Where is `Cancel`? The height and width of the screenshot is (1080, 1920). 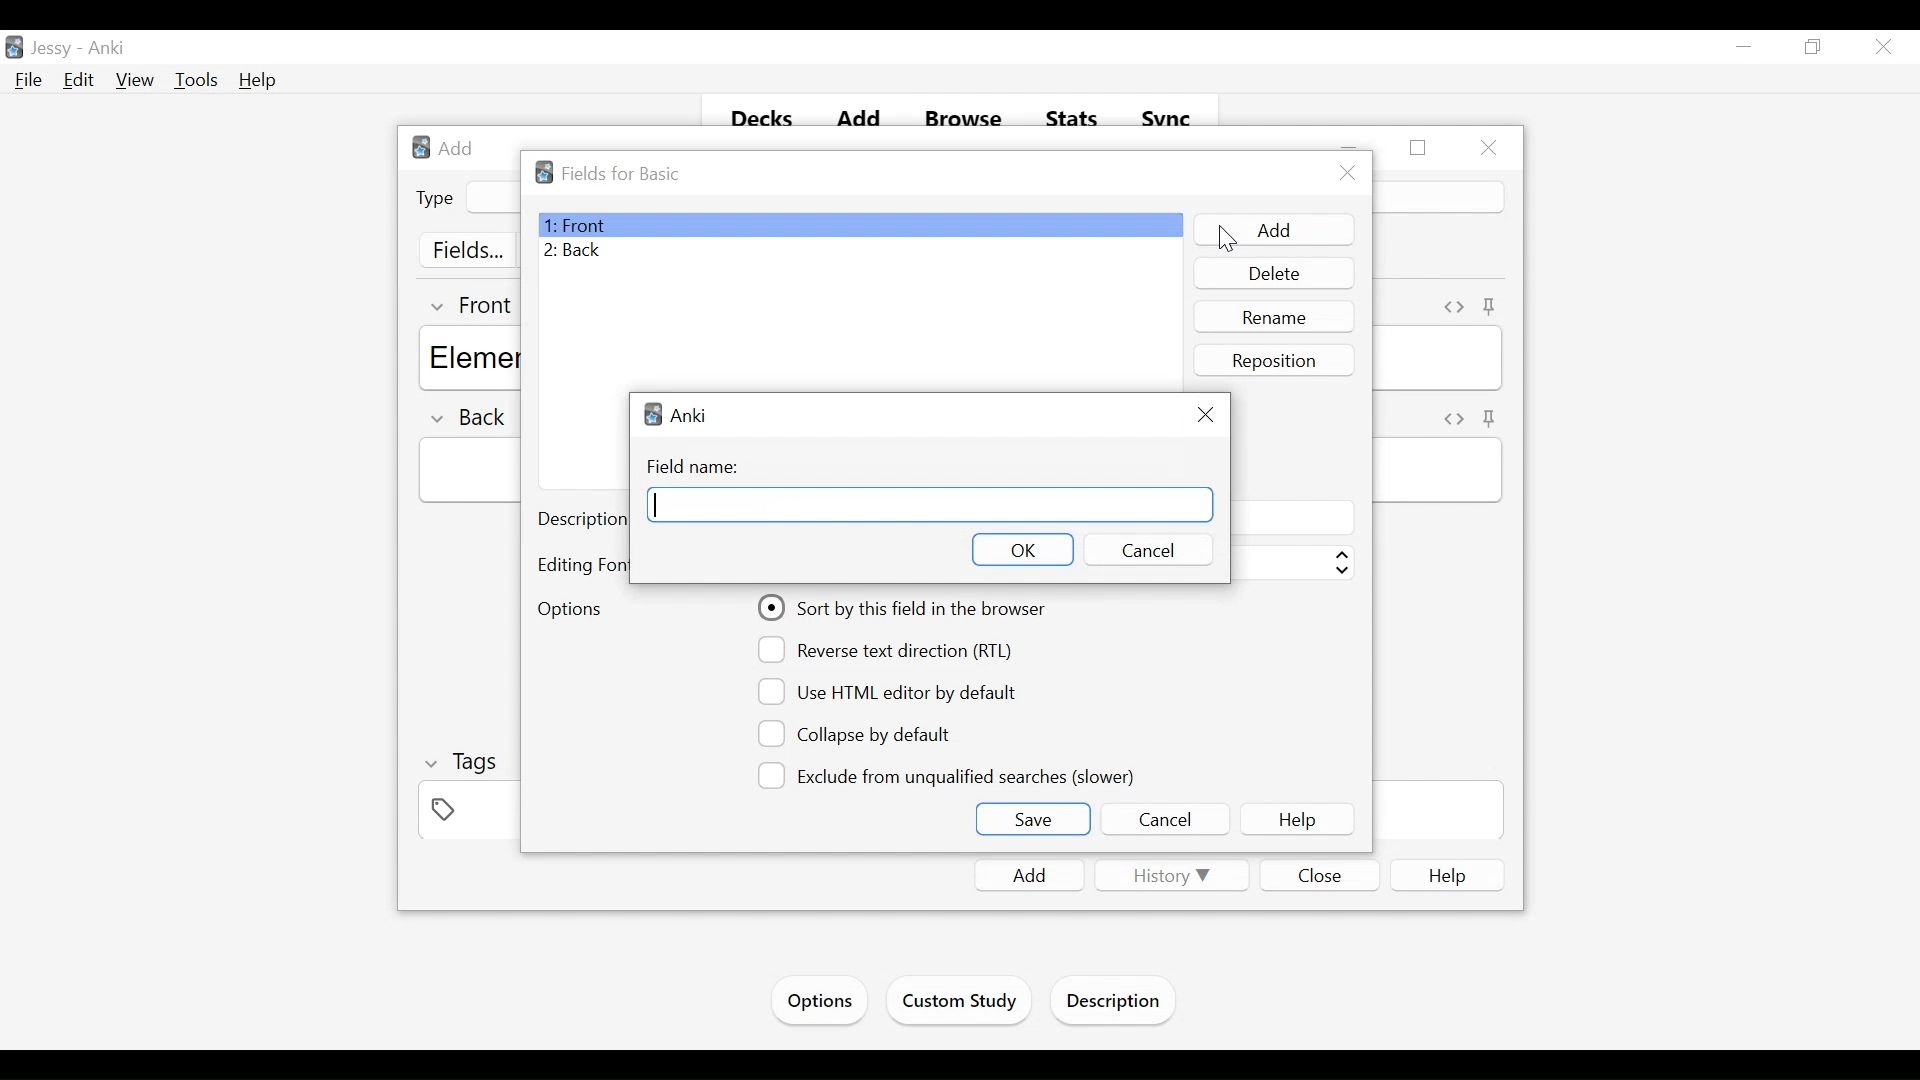
Cancel is located at coordinates (1141, 548).